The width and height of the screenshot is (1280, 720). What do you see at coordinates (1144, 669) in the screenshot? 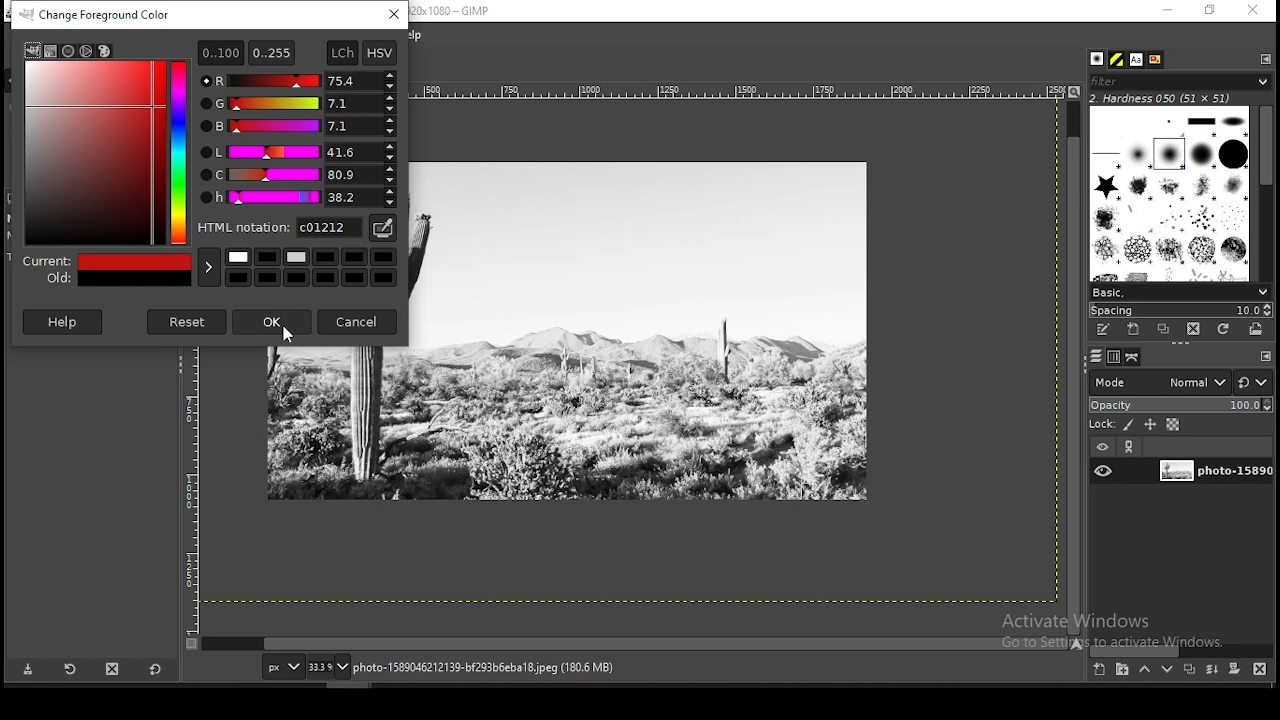
I see `move layer one step up` at bounding box center [1144, 669].